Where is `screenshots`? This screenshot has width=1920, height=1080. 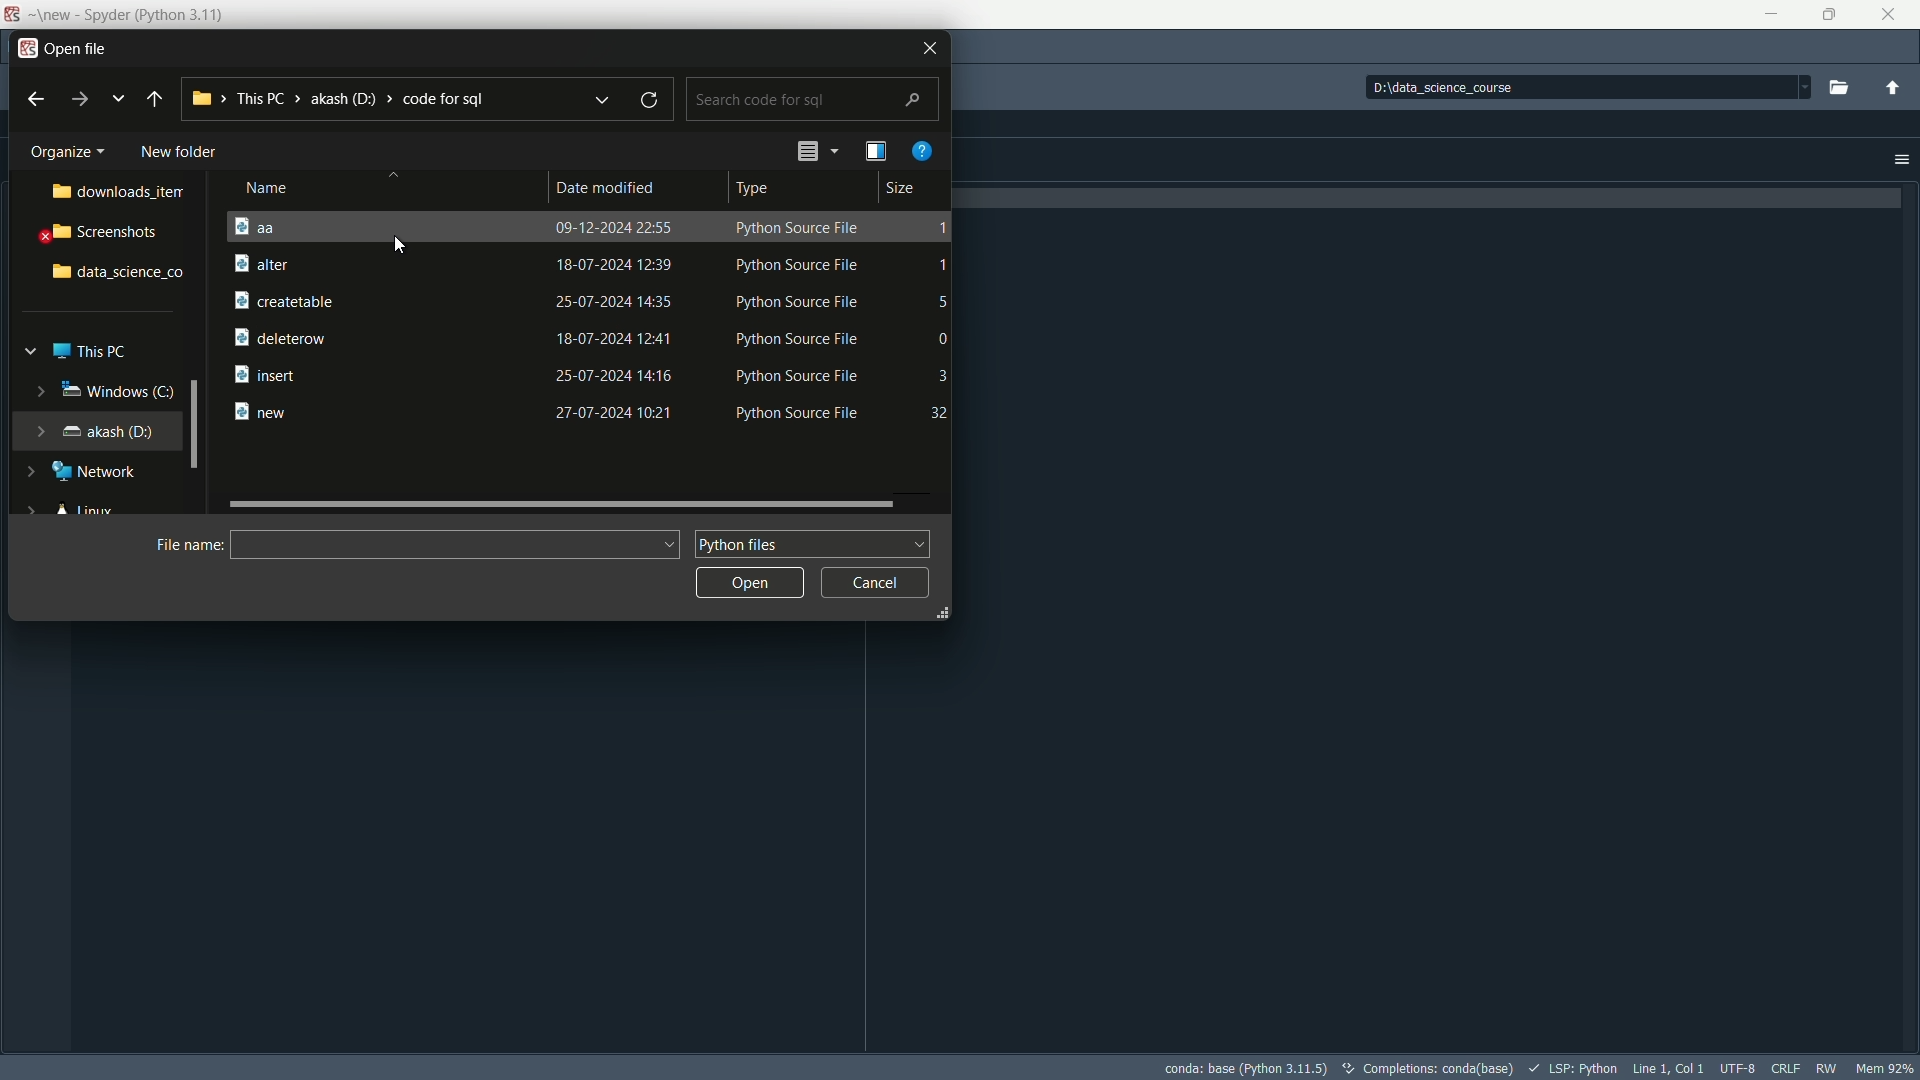
screenshots is located at coordinates (108, 233).